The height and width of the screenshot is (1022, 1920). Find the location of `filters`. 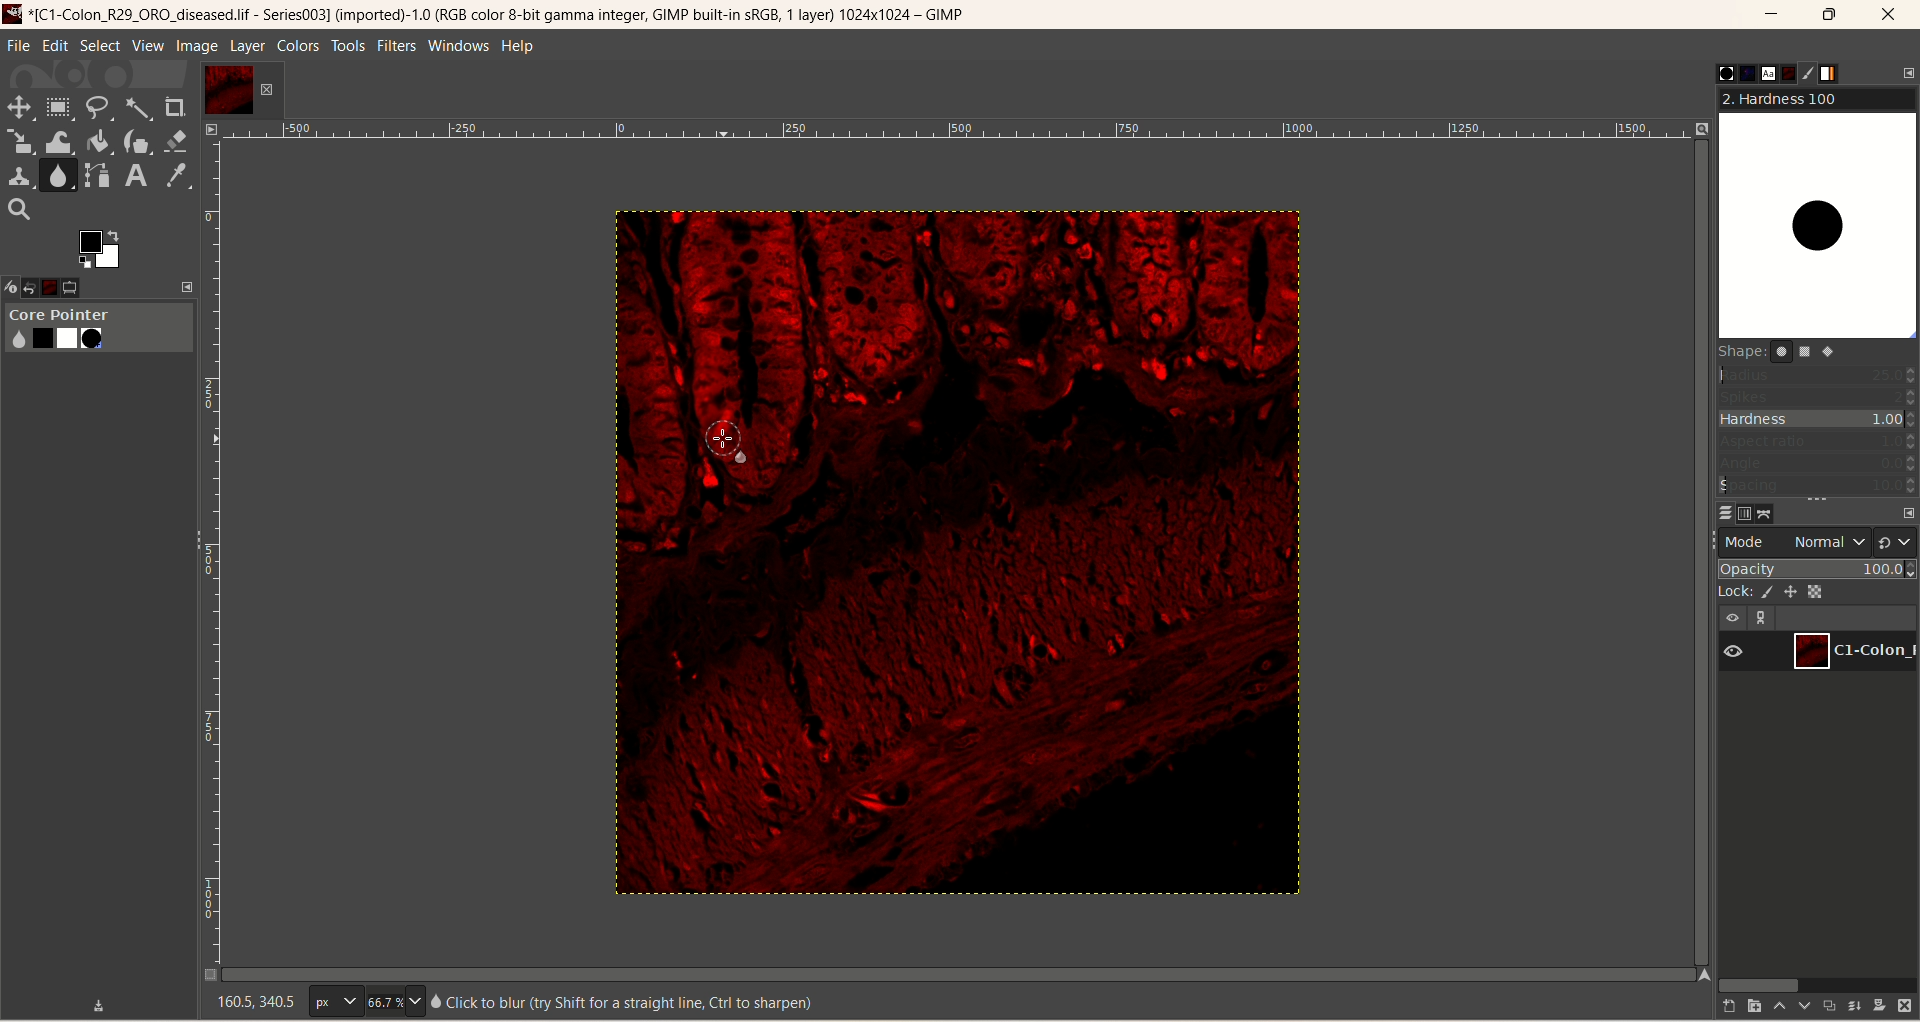

filters is located at coordinates (394, 45).